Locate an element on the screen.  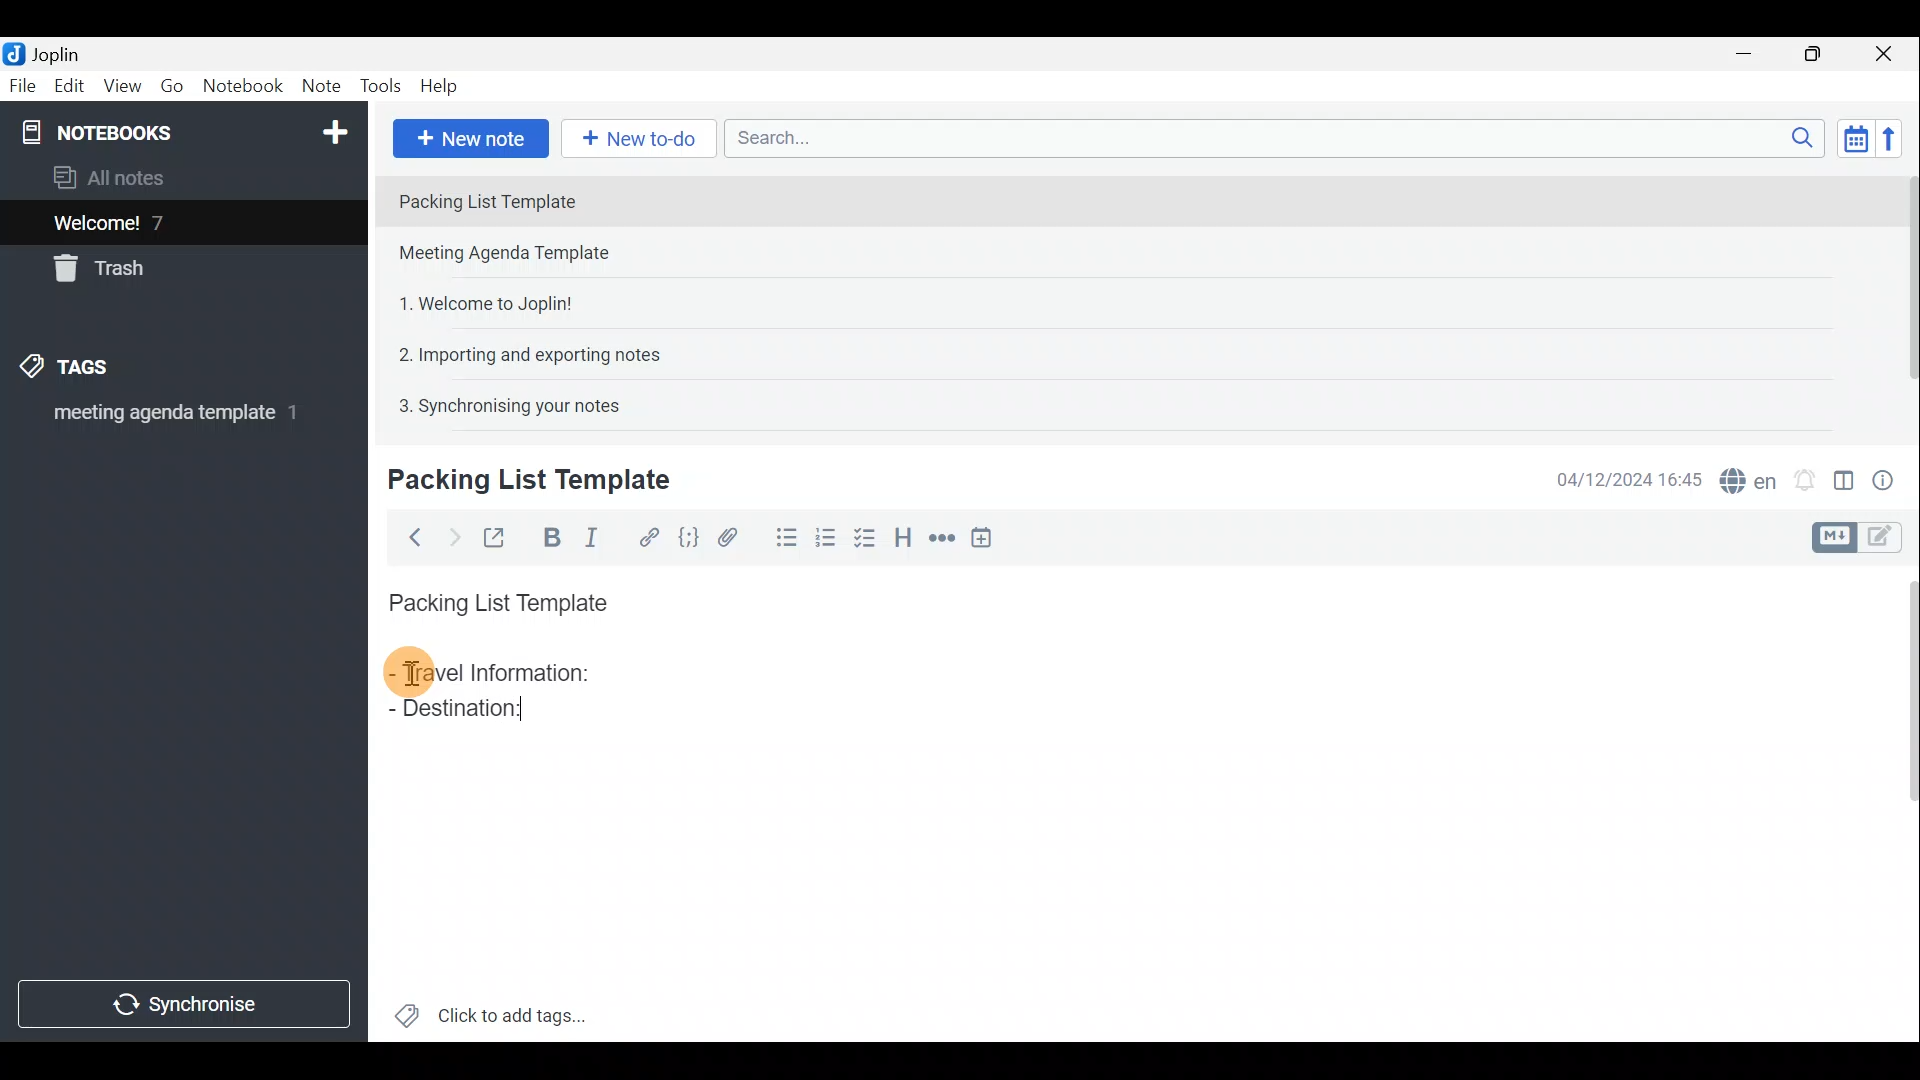
Destination: is located at coordinates (469, 712).